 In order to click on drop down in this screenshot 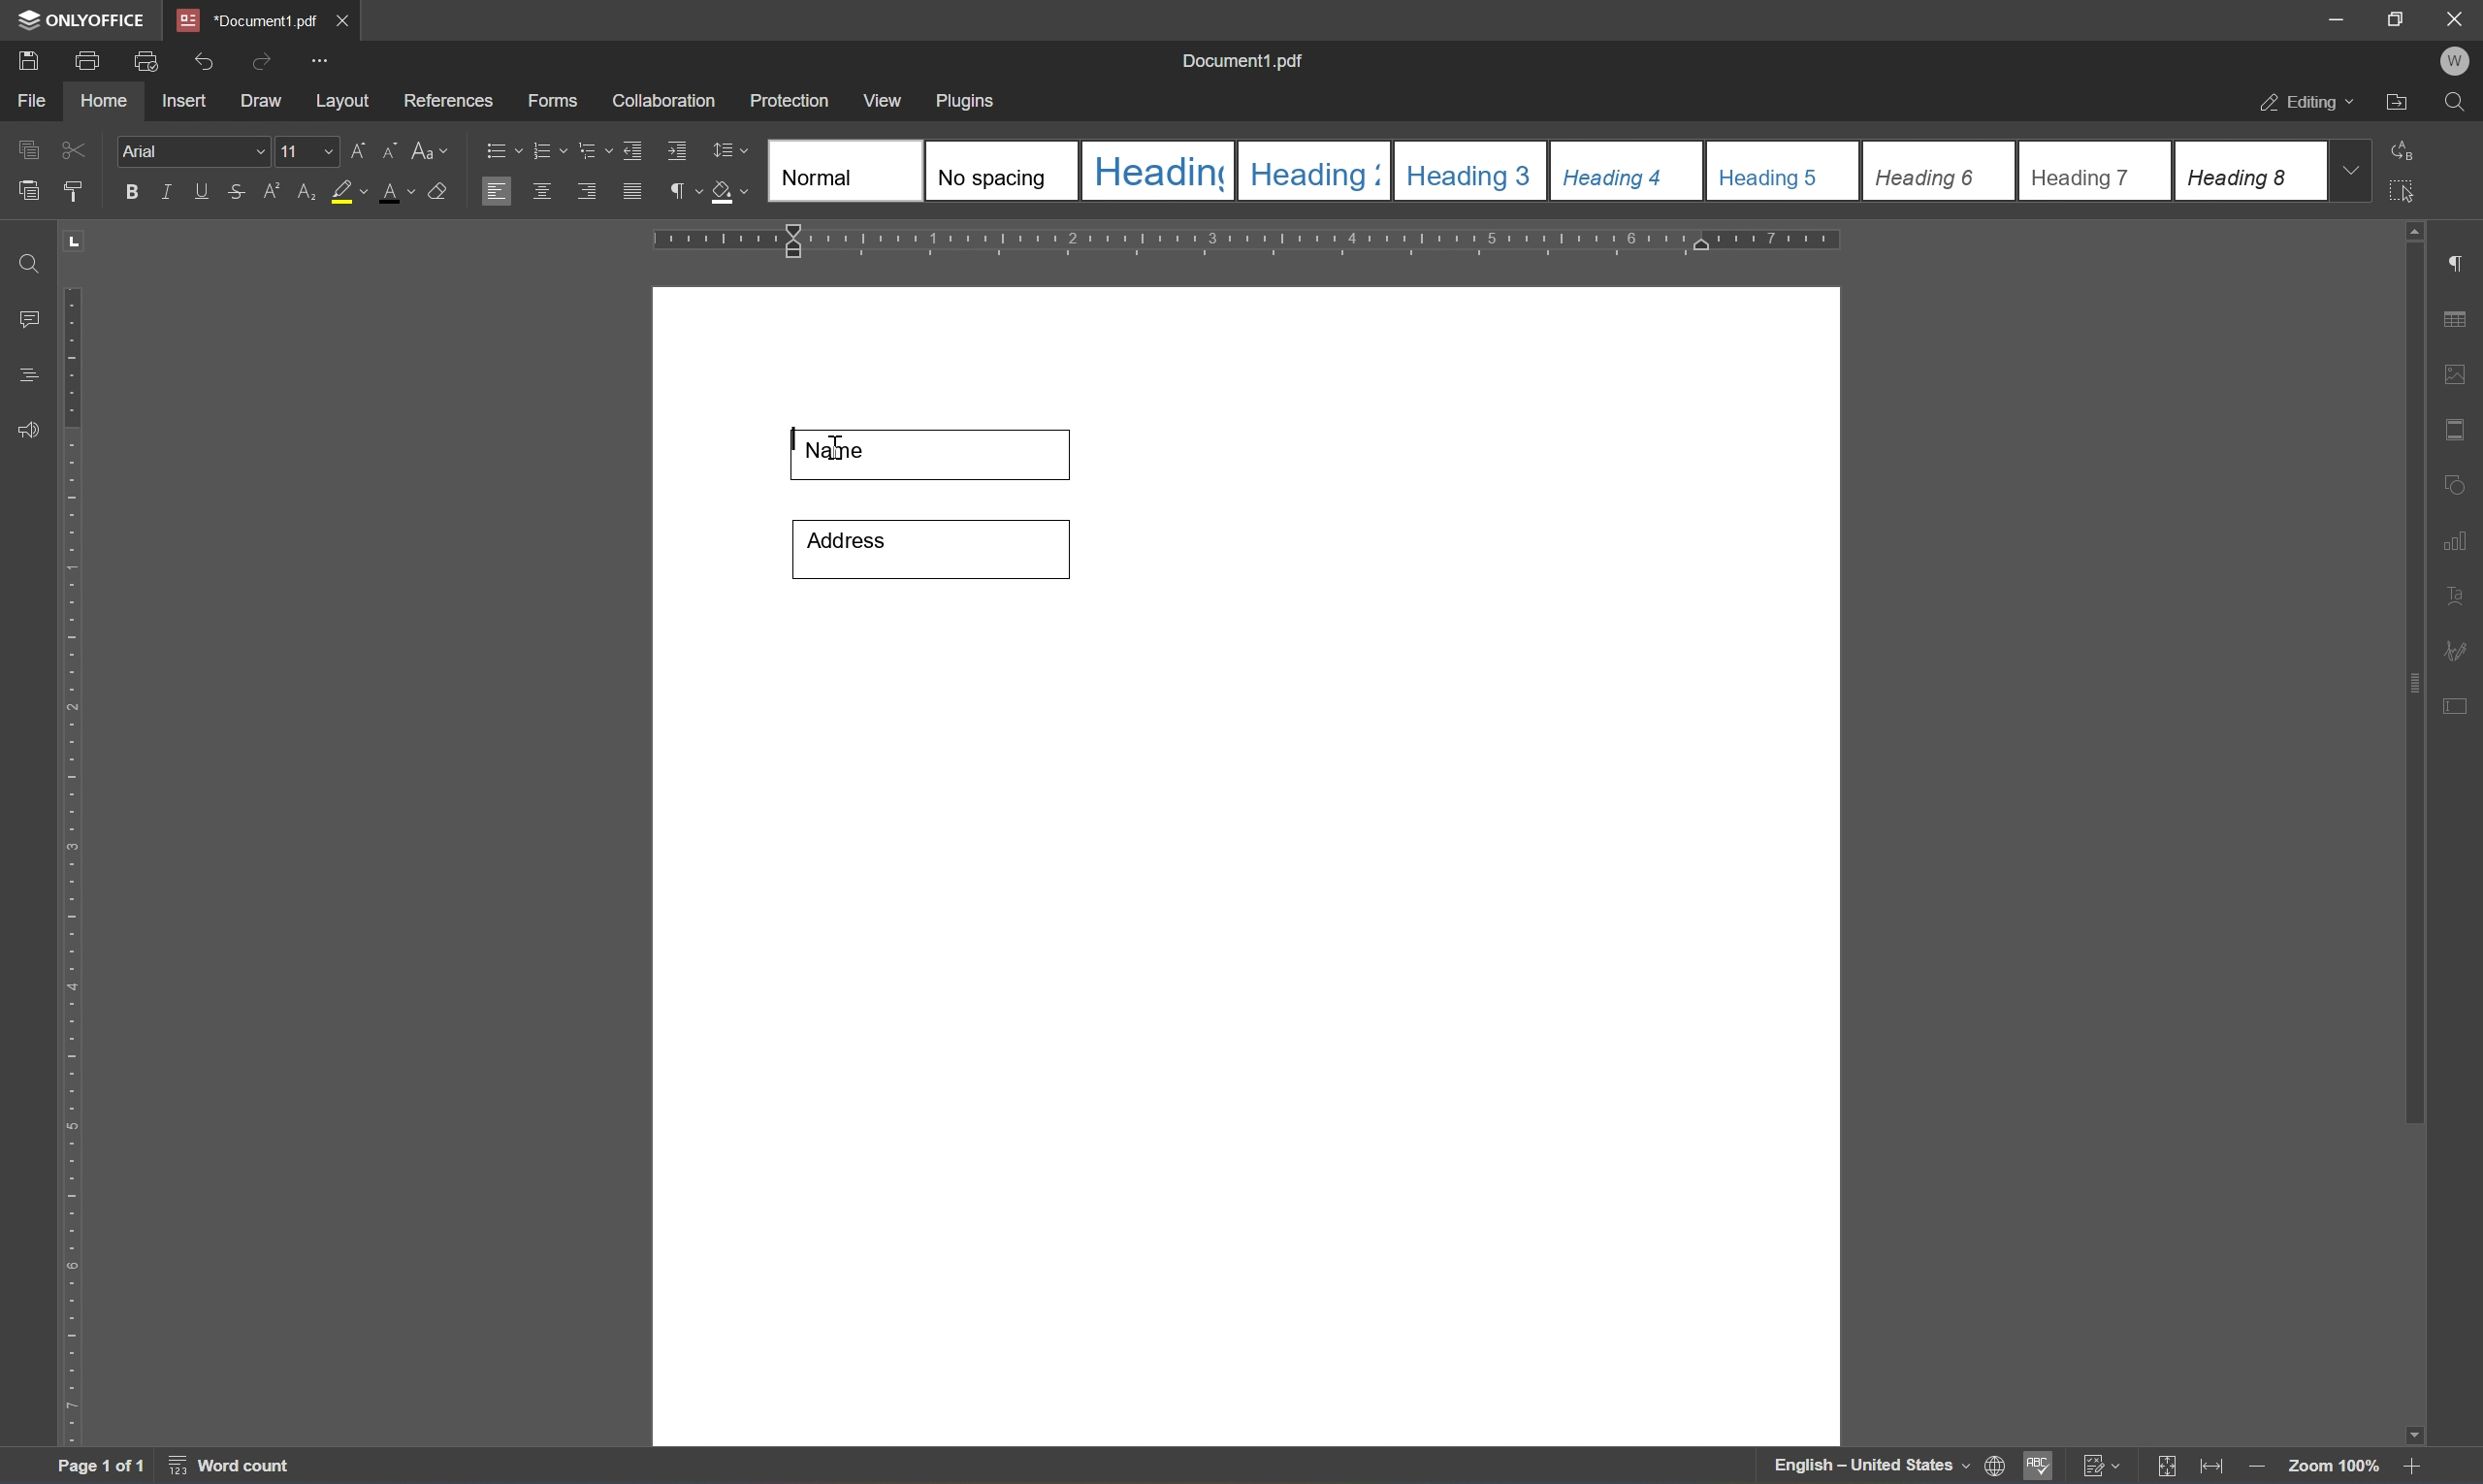, I will do `click(2357, 172)`.